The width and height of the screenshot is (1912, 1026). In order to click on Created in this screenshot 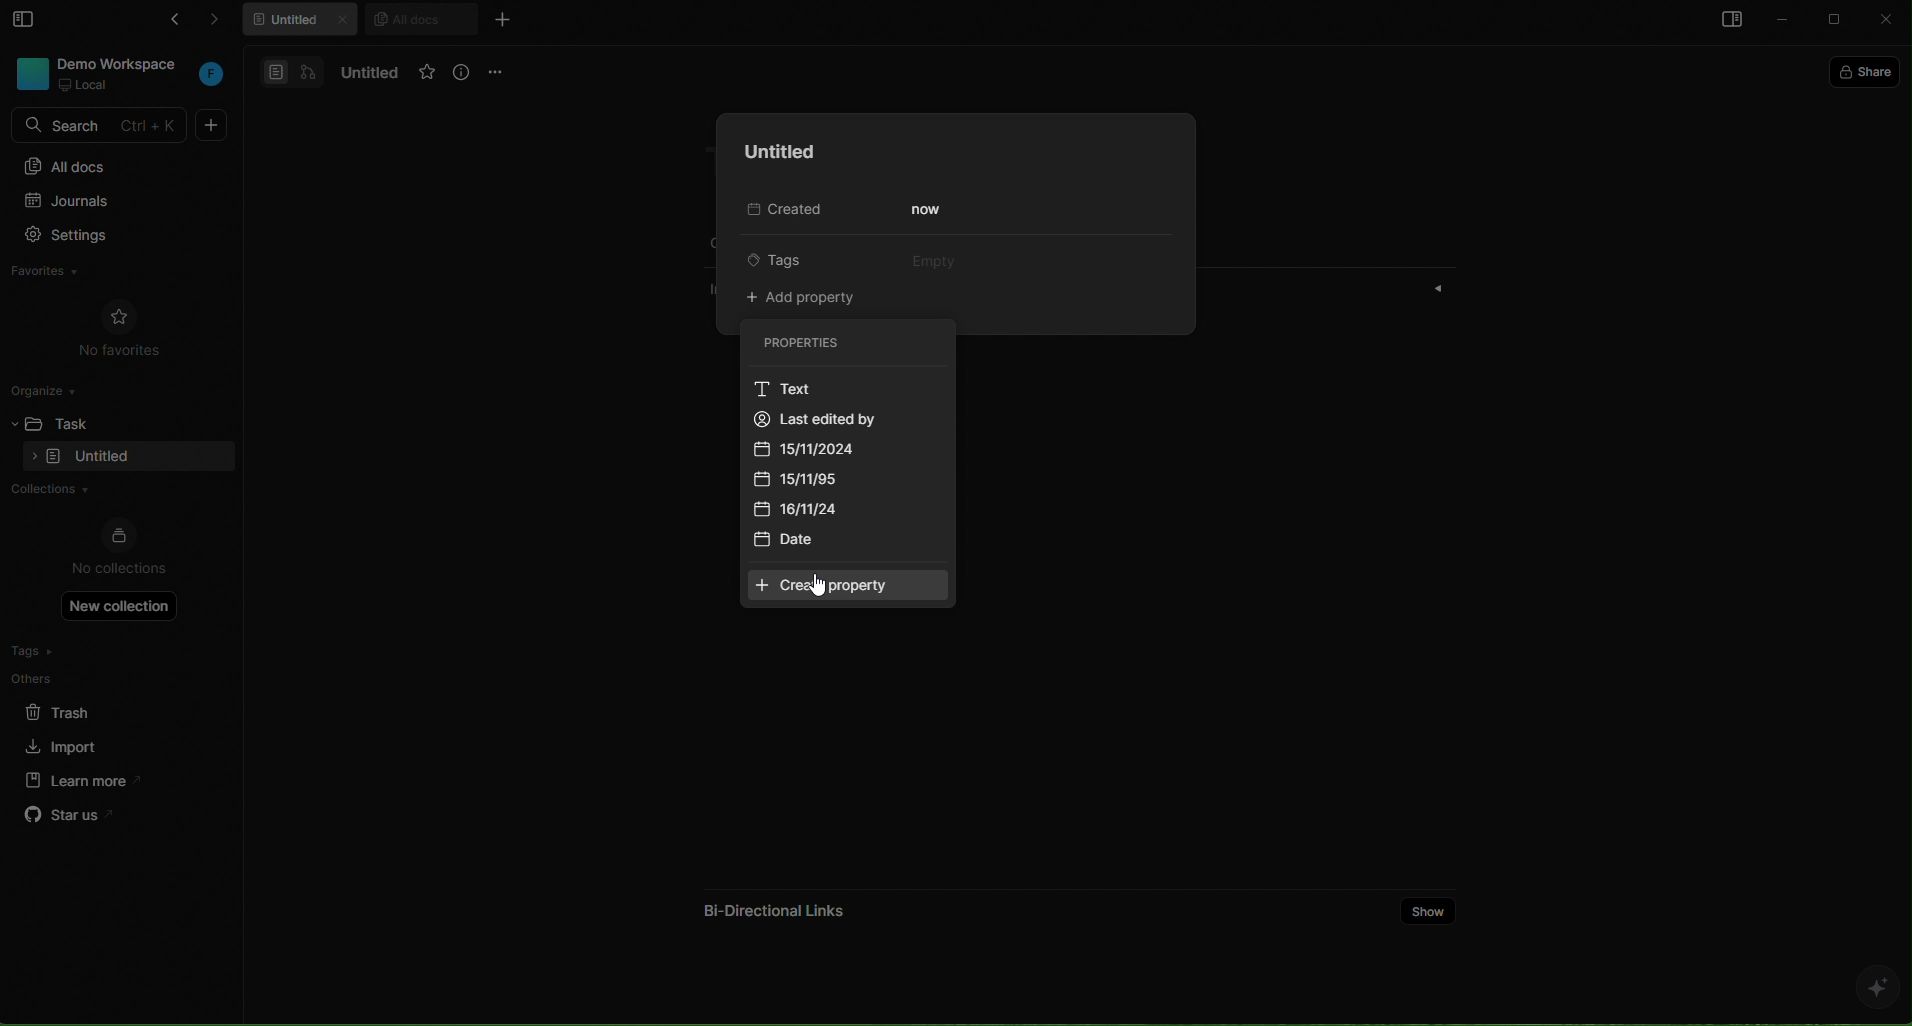, I will do `click(780, 211)`.